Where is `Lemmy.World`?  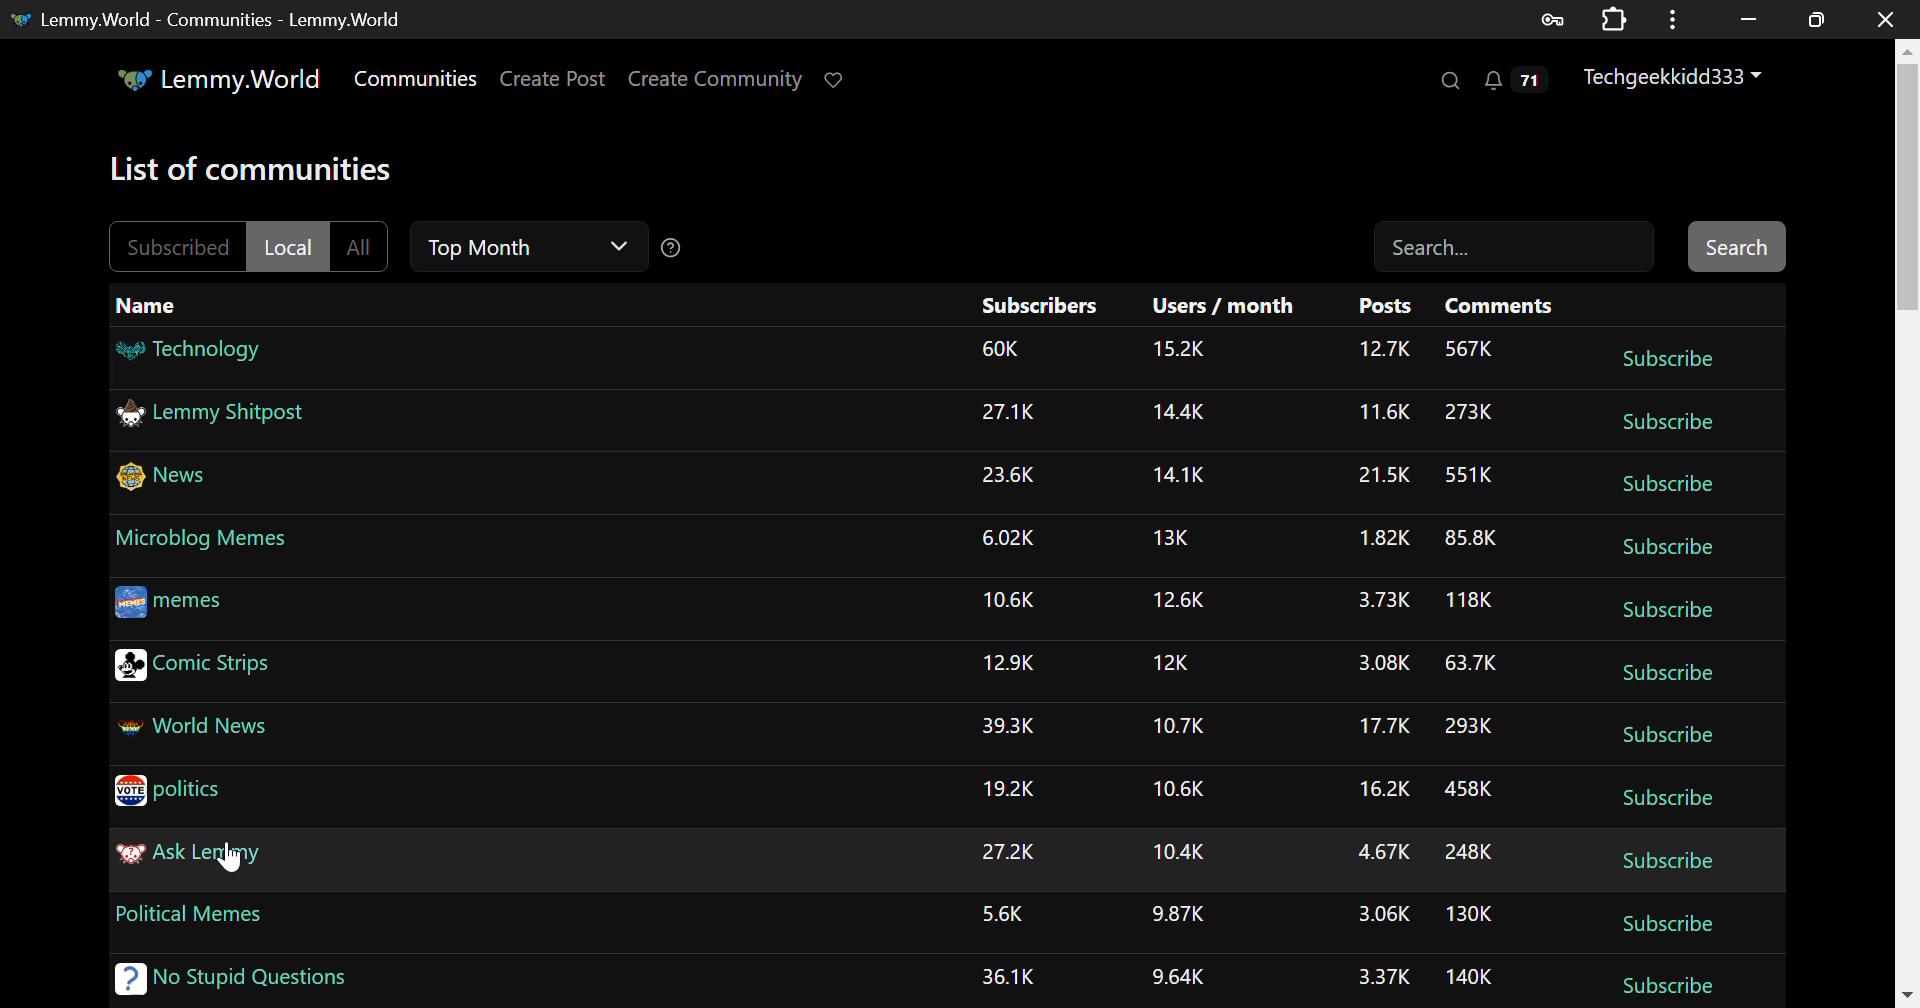 Lemmy.World is located at coordinates (220, 79).